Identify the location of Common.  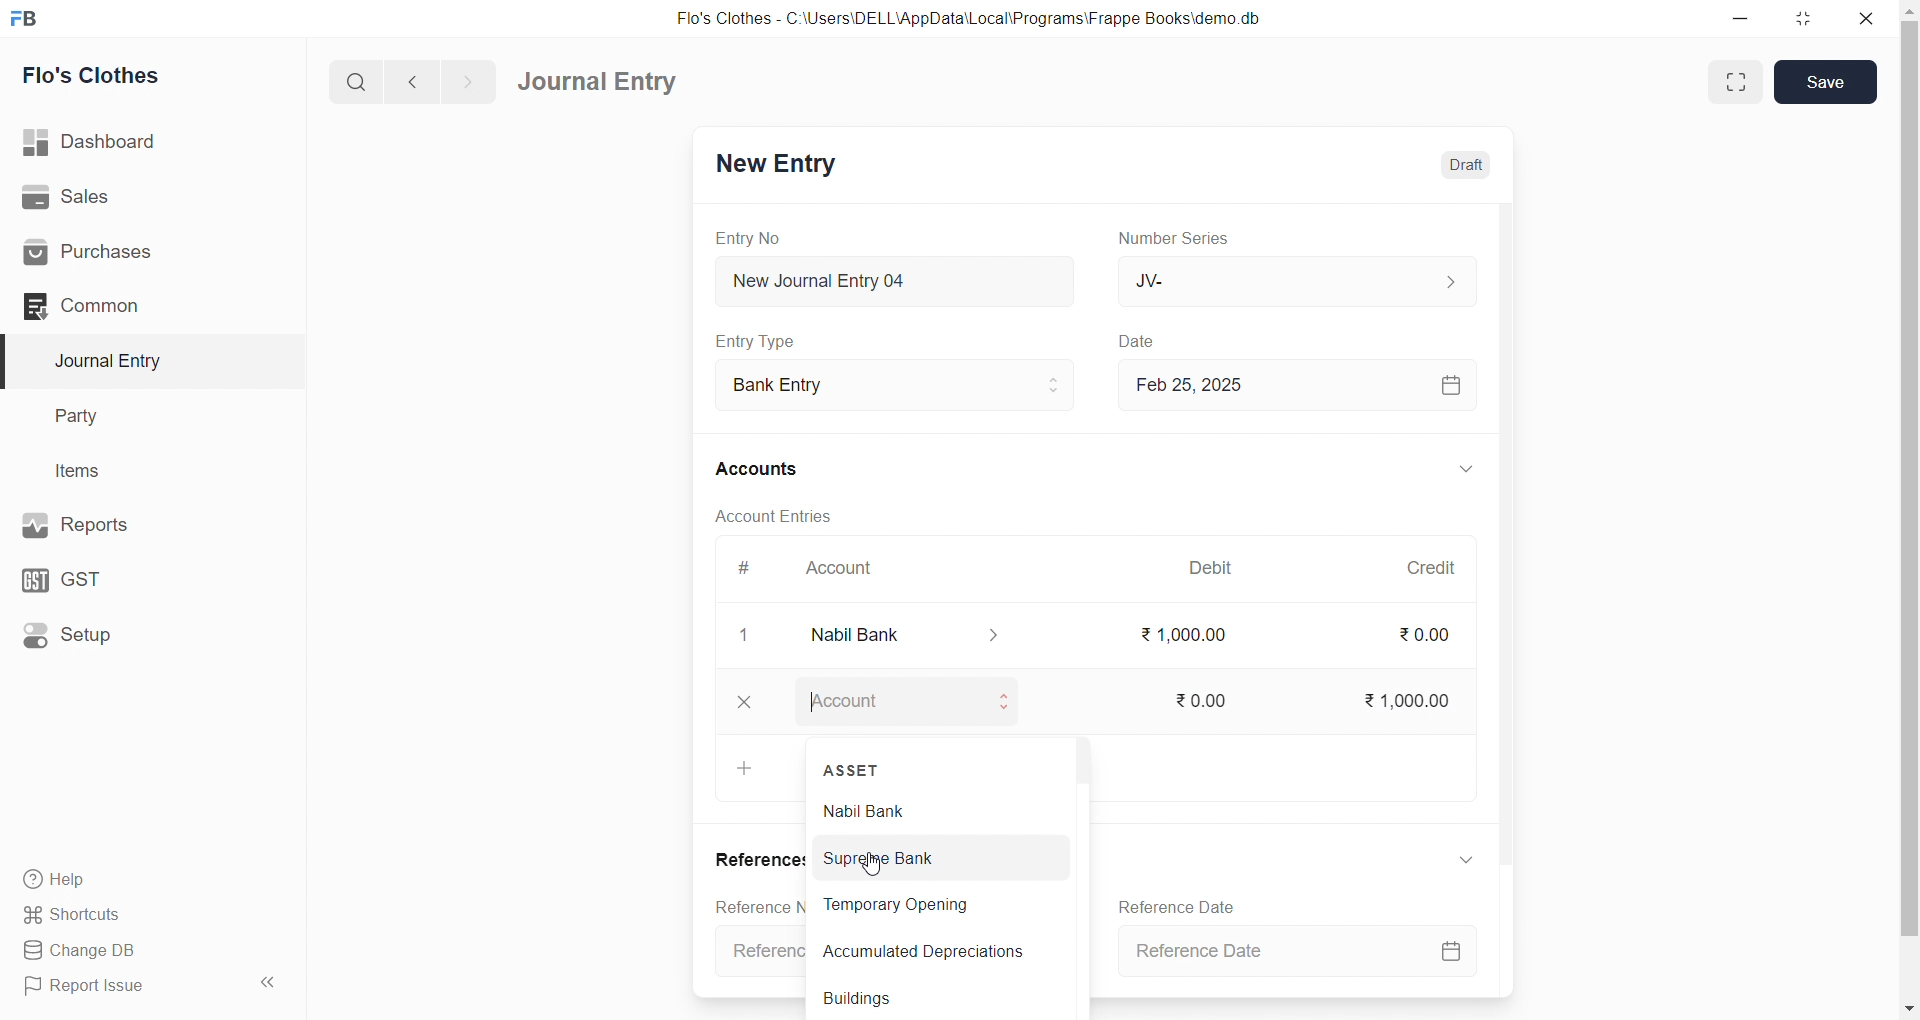
(134, 305).